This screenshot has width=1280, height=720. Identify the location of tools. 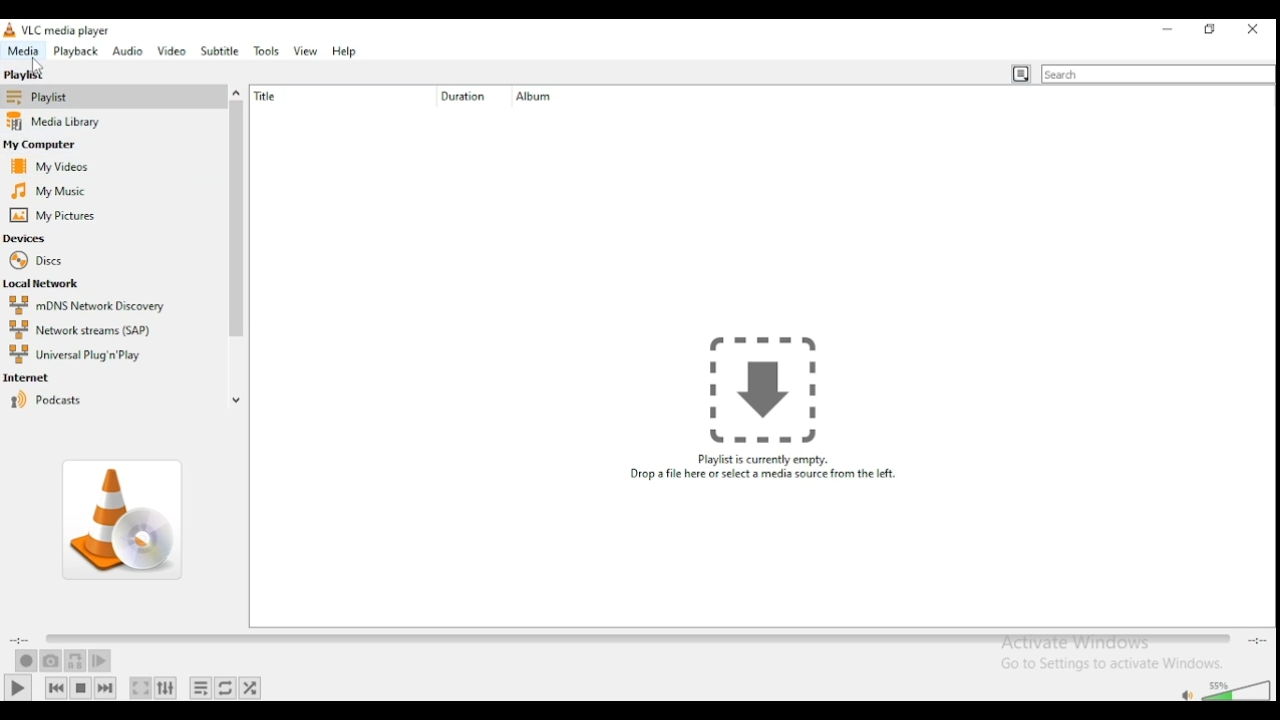
(266, 51).